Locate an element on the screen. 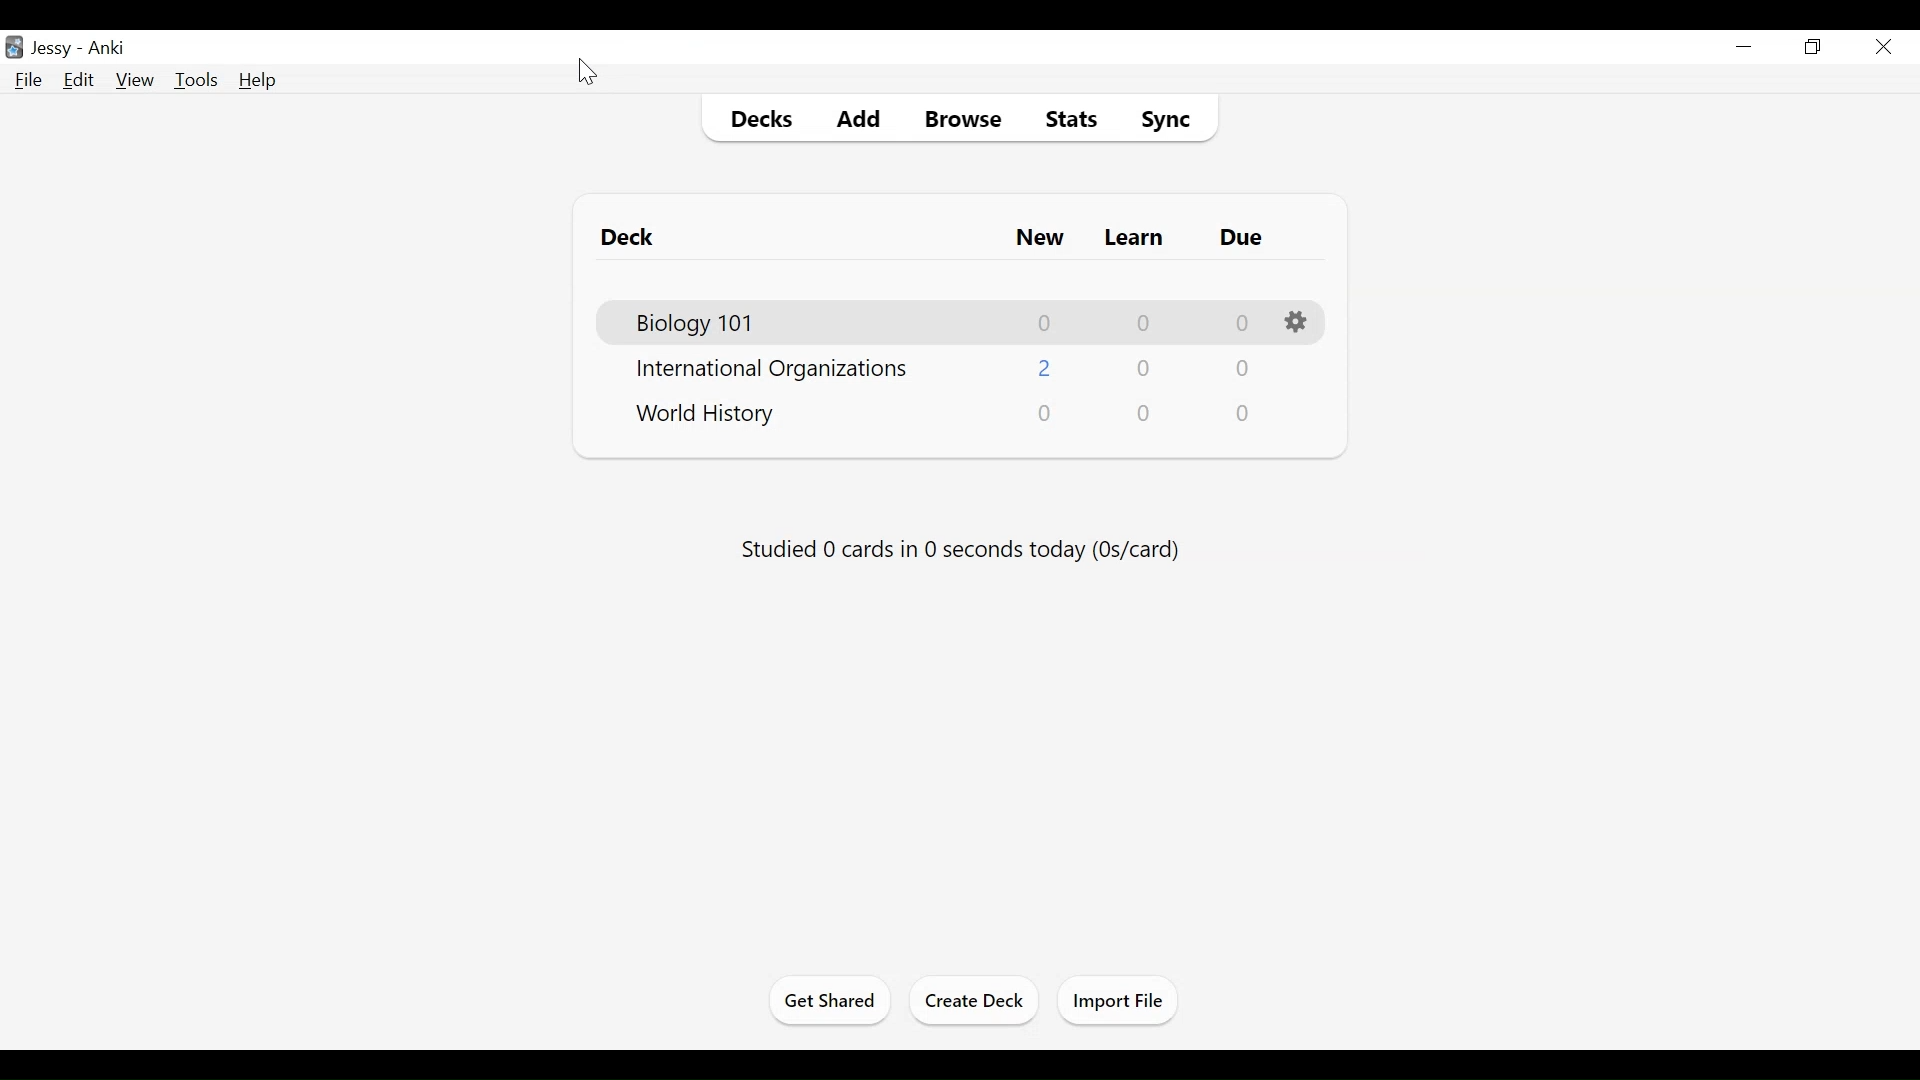 The image size is (1920, 1080). Get Shared is located at coordinates (829, 1003).